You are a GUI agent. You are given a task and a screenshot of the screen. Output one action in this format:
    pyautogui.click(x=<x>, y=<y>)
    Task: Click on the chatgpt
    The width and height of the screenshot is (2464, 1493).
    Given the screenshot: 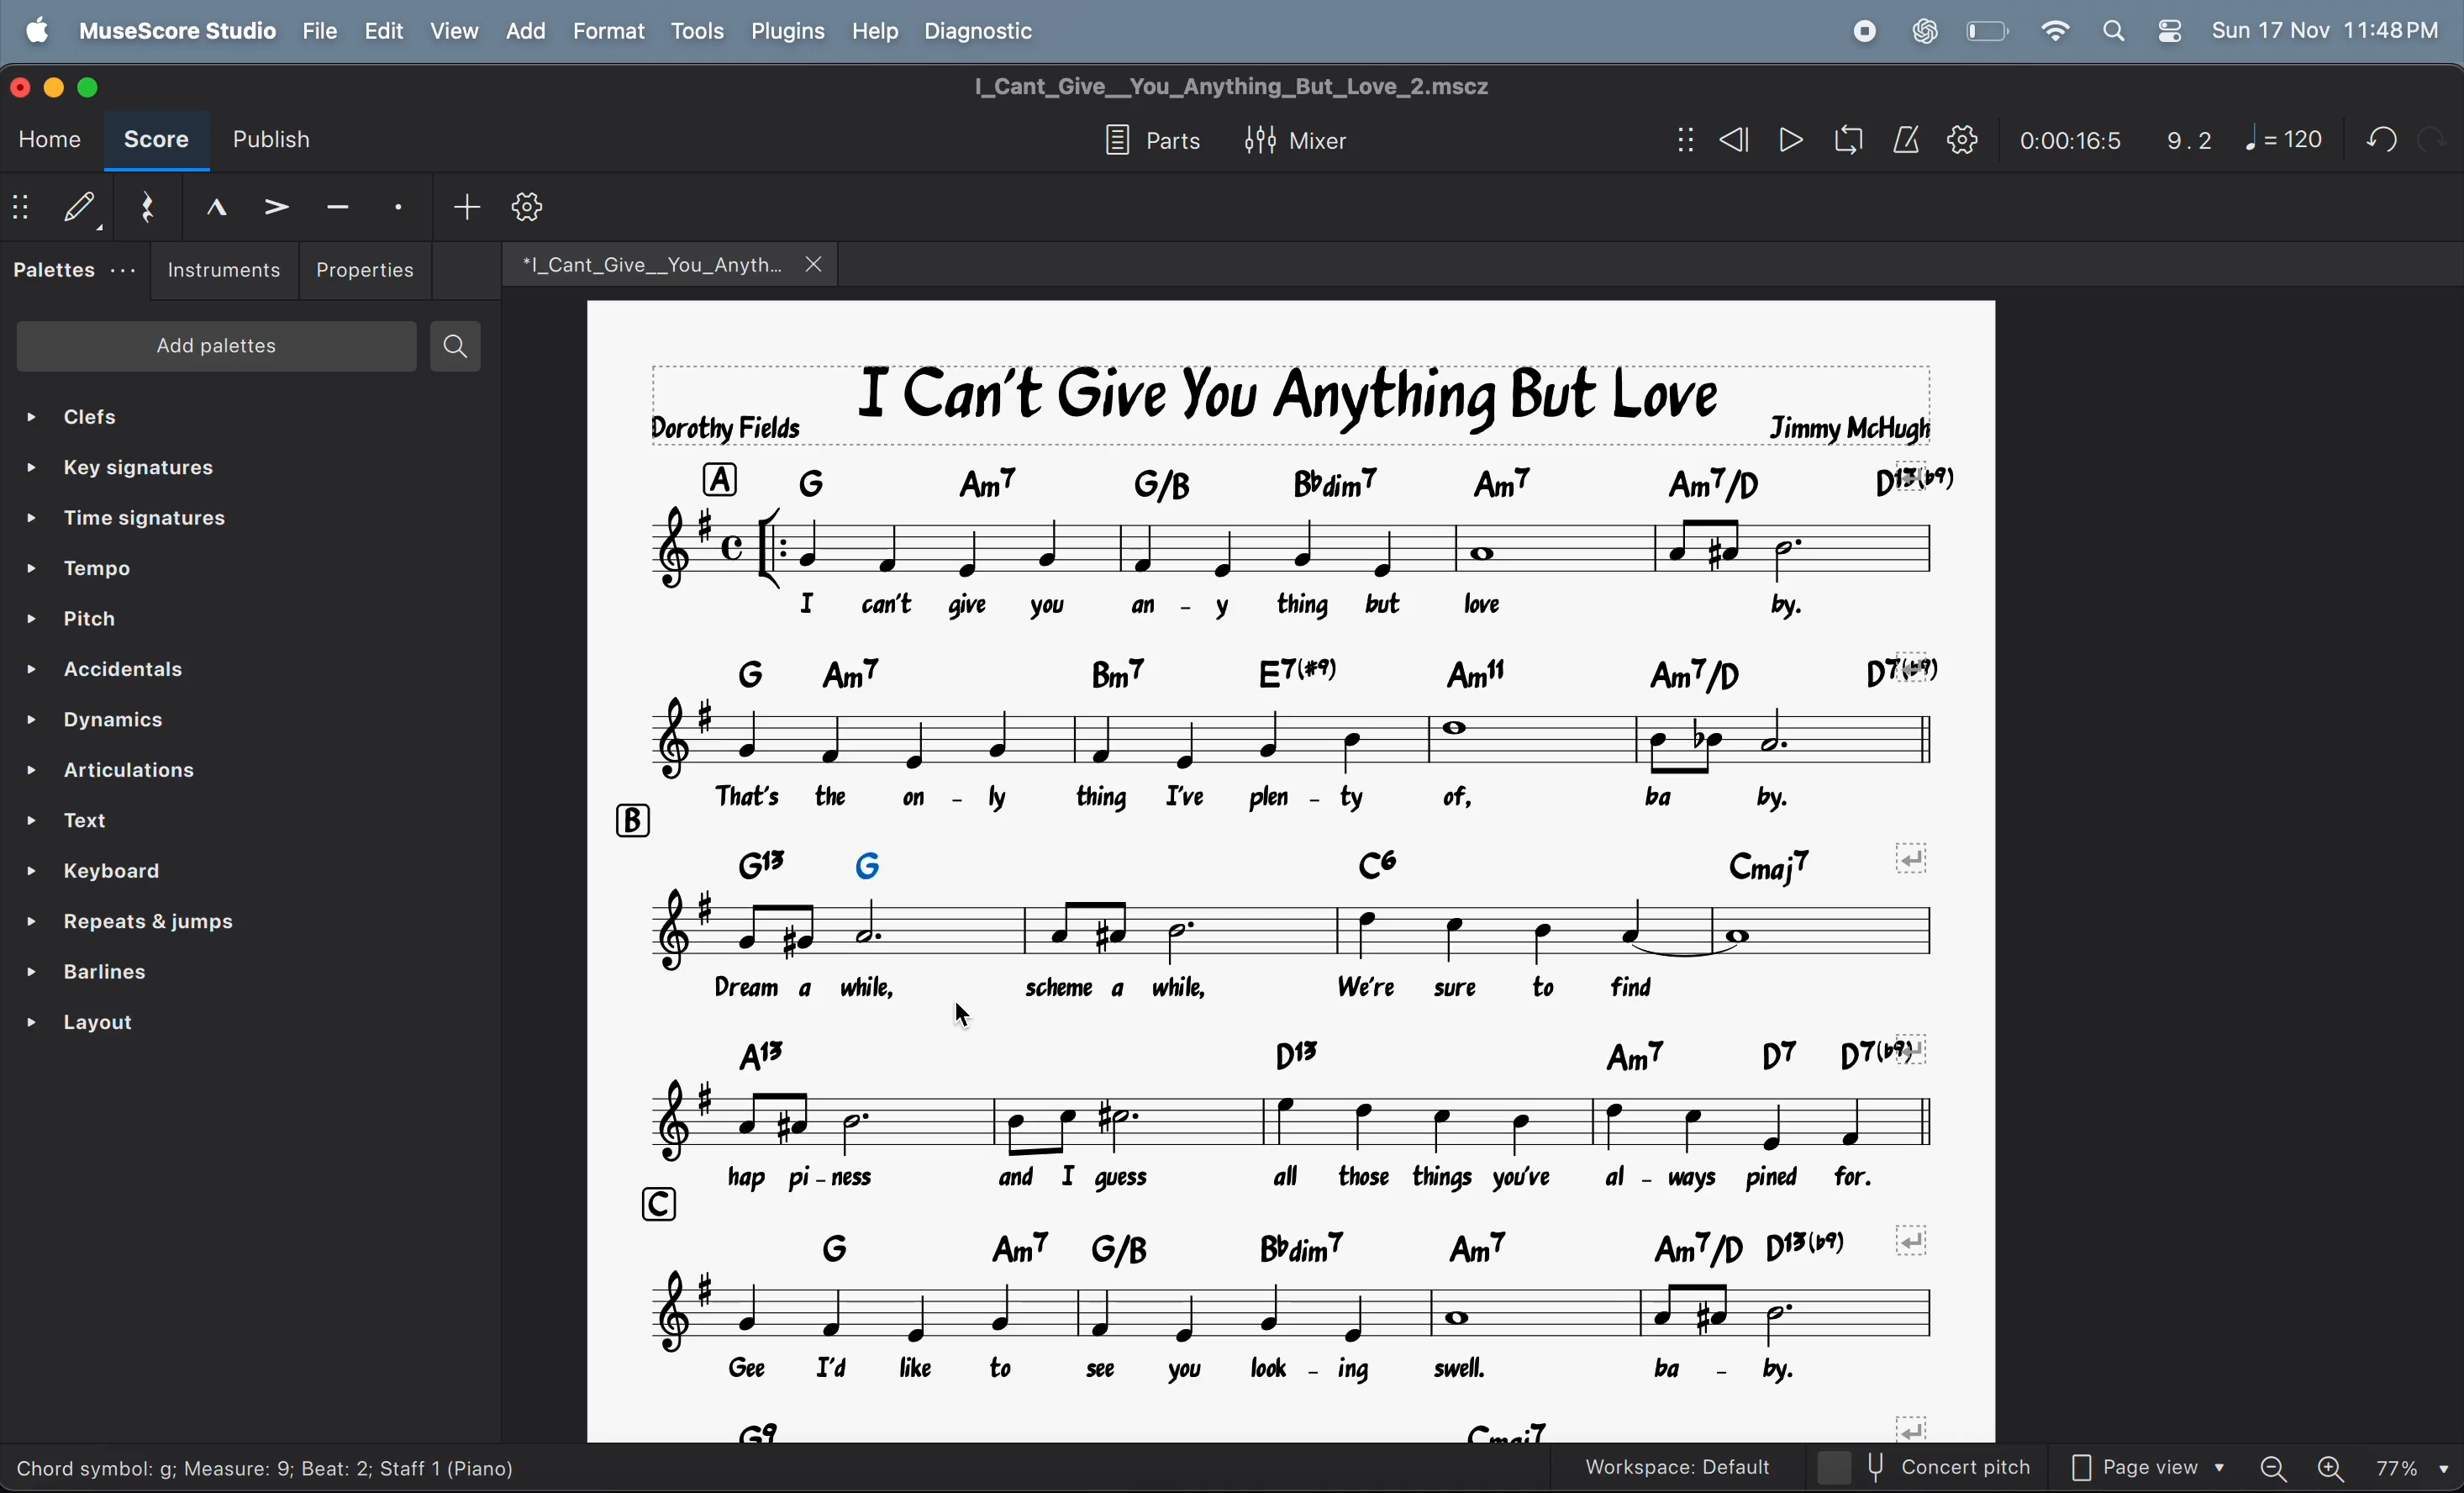 What is the action you would take?
    pyautogui.click(x=1926, y=32)
    